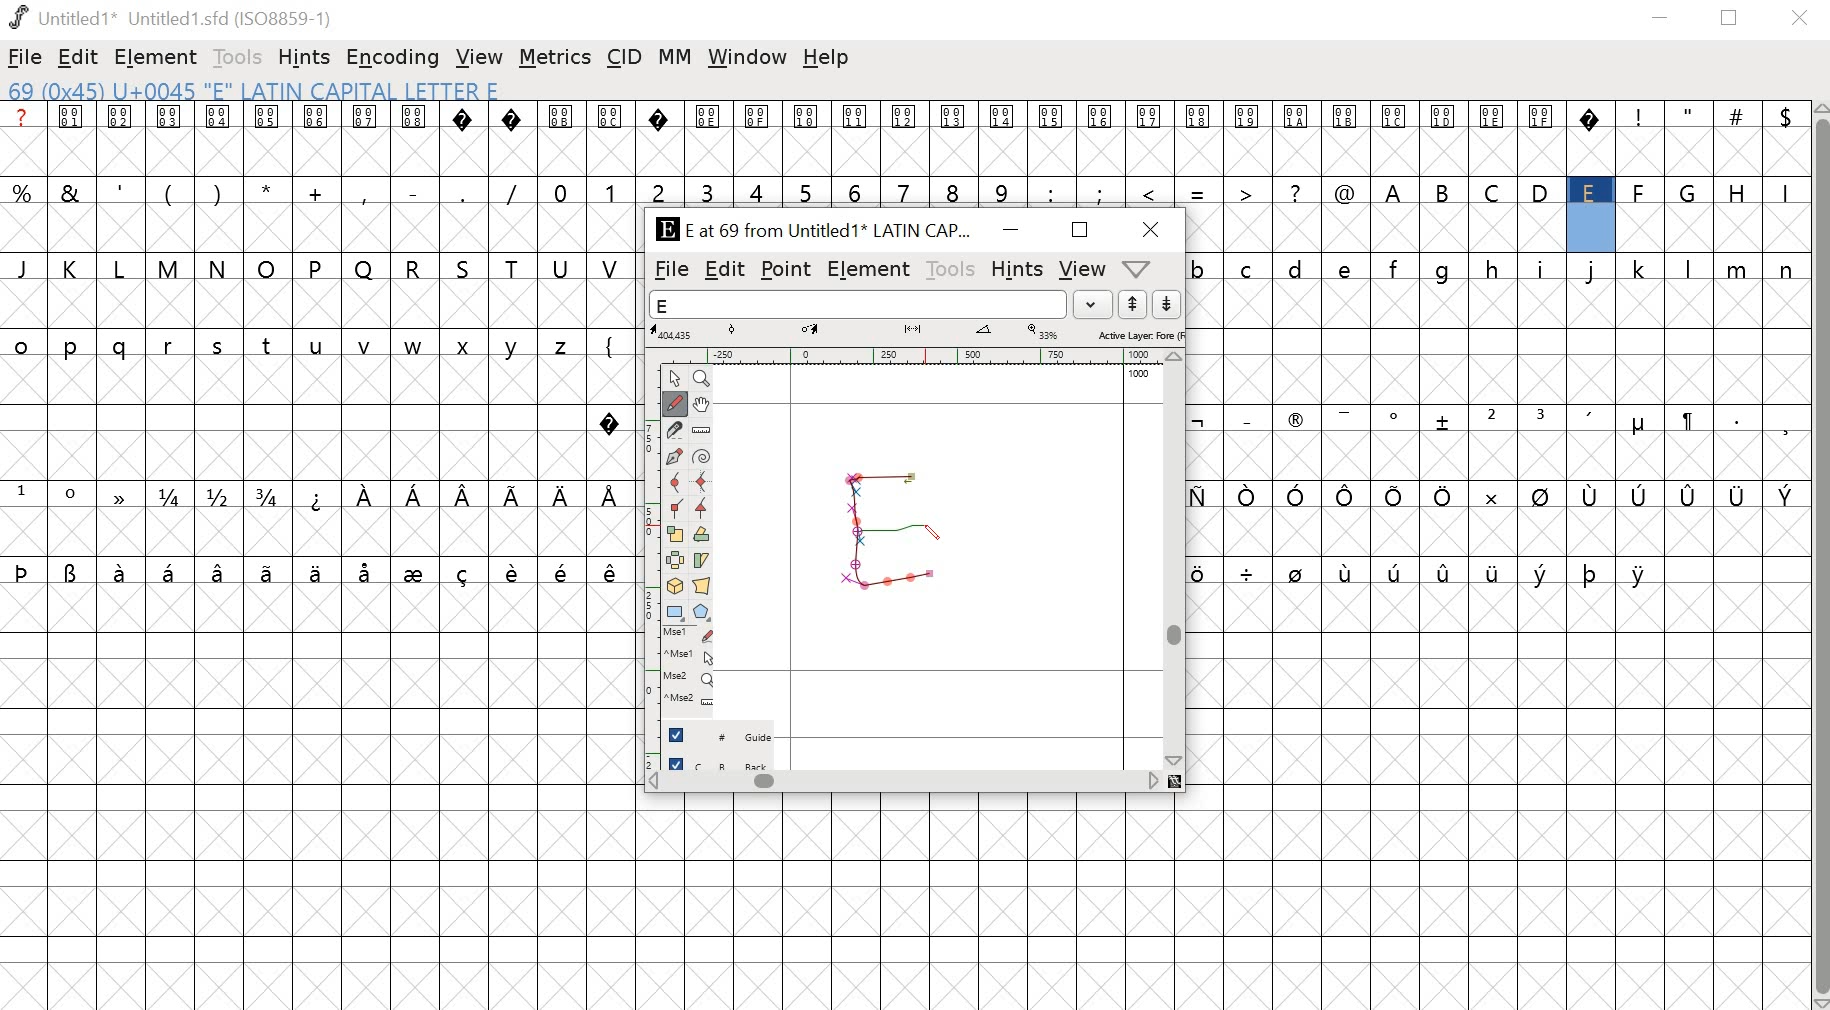 This screenshot has height=1010, width=1830. What do you see at coordinates (1094, 304) in the screenshot?
I see `dropdown` at bounding box center [1094, 304].